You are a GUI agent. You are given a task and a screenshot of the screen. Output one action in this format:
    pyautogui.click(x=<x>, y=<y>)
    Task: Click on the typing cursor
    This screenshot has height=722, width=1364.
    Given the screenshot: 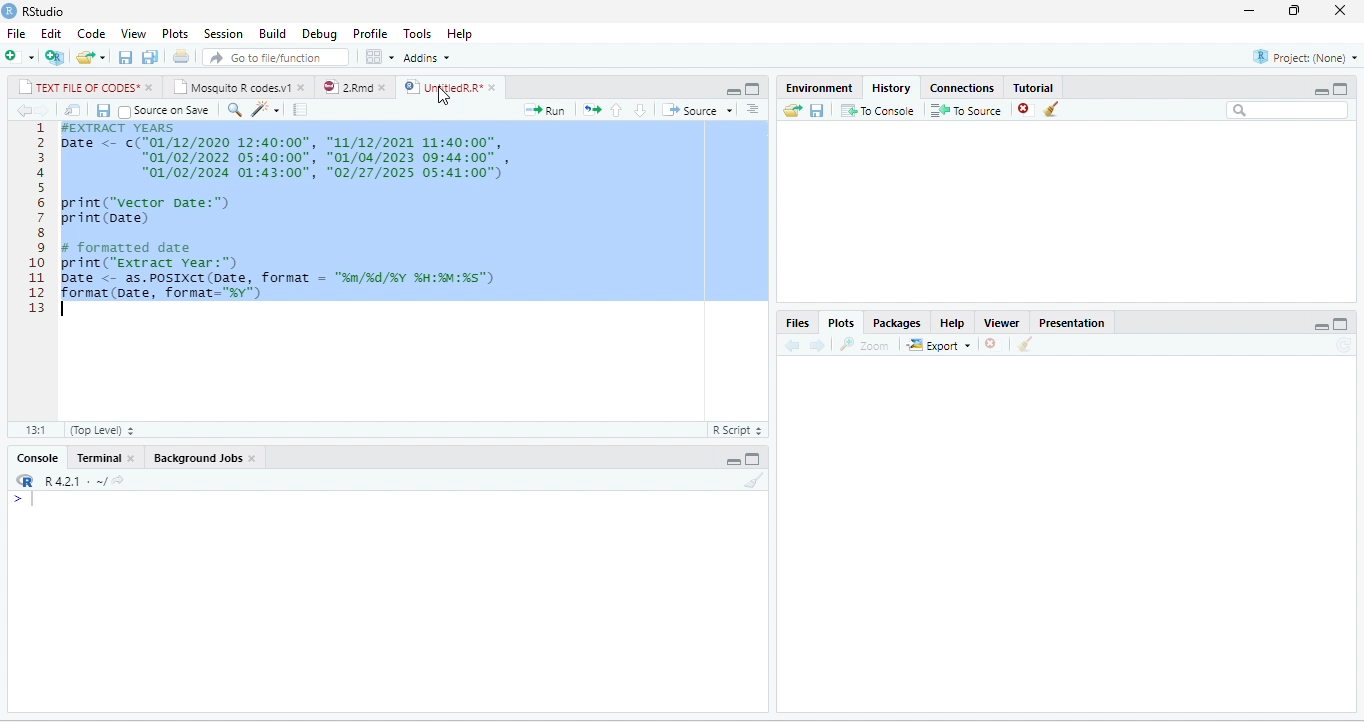 What is the action you would take?
    pyautogui.click(x=66, y=310)
    